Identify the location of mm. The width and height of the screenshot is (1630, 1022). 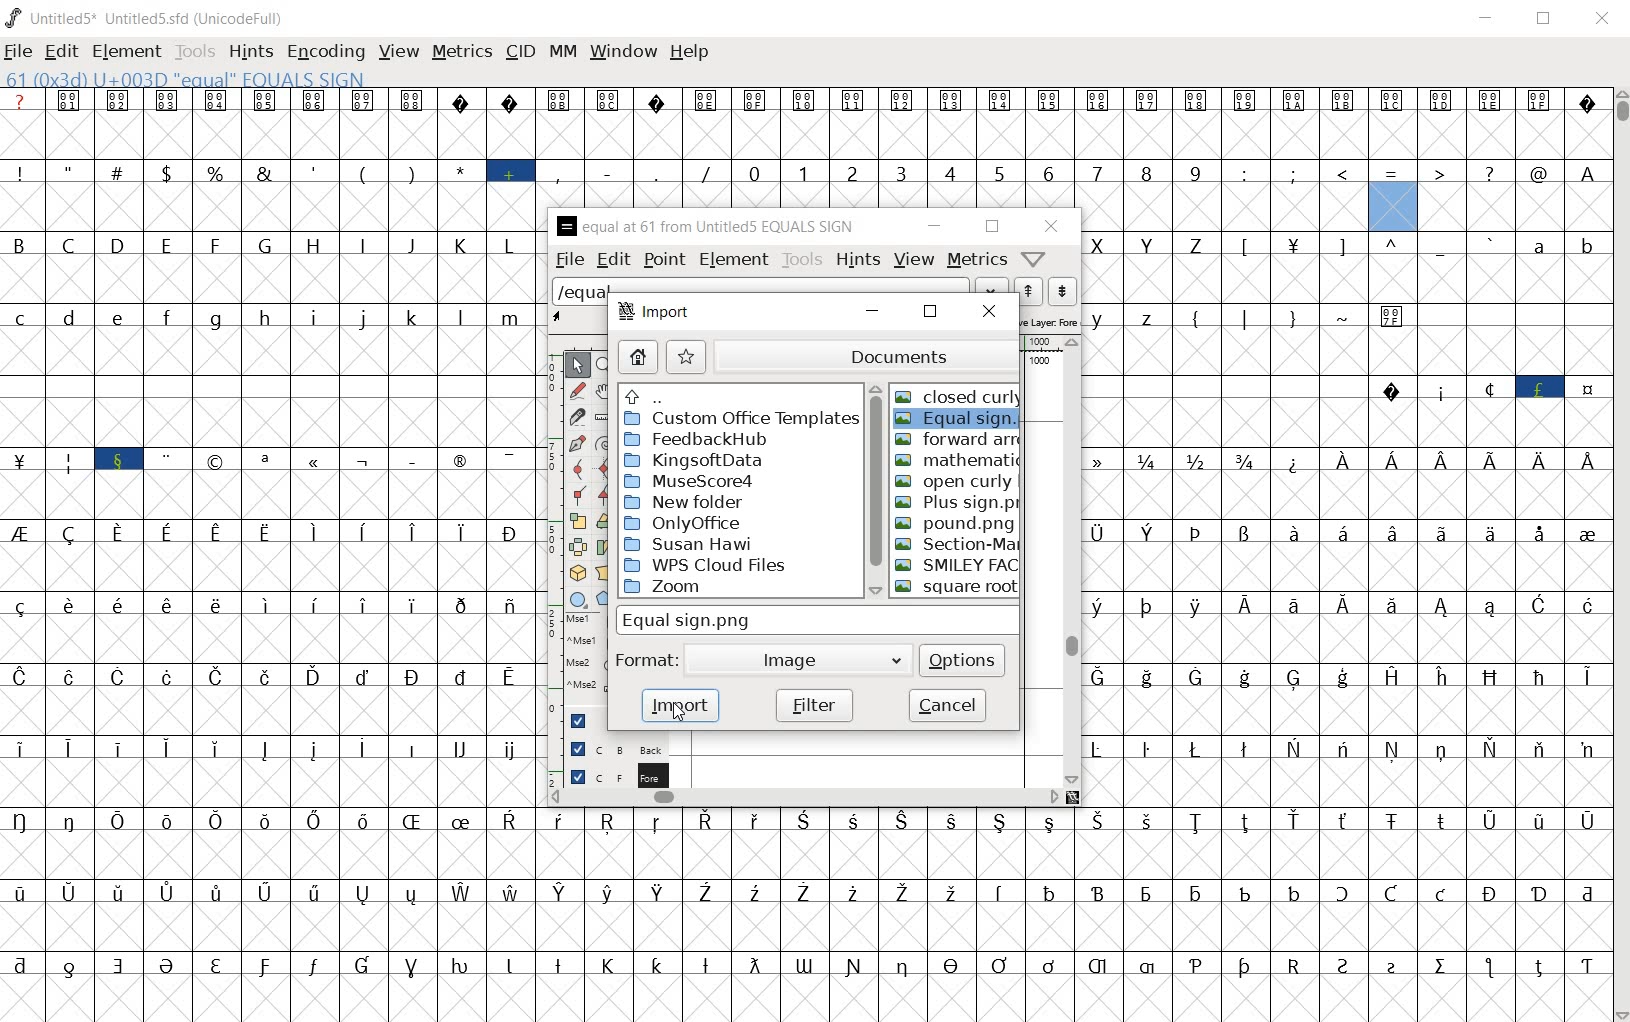
(563, 53).